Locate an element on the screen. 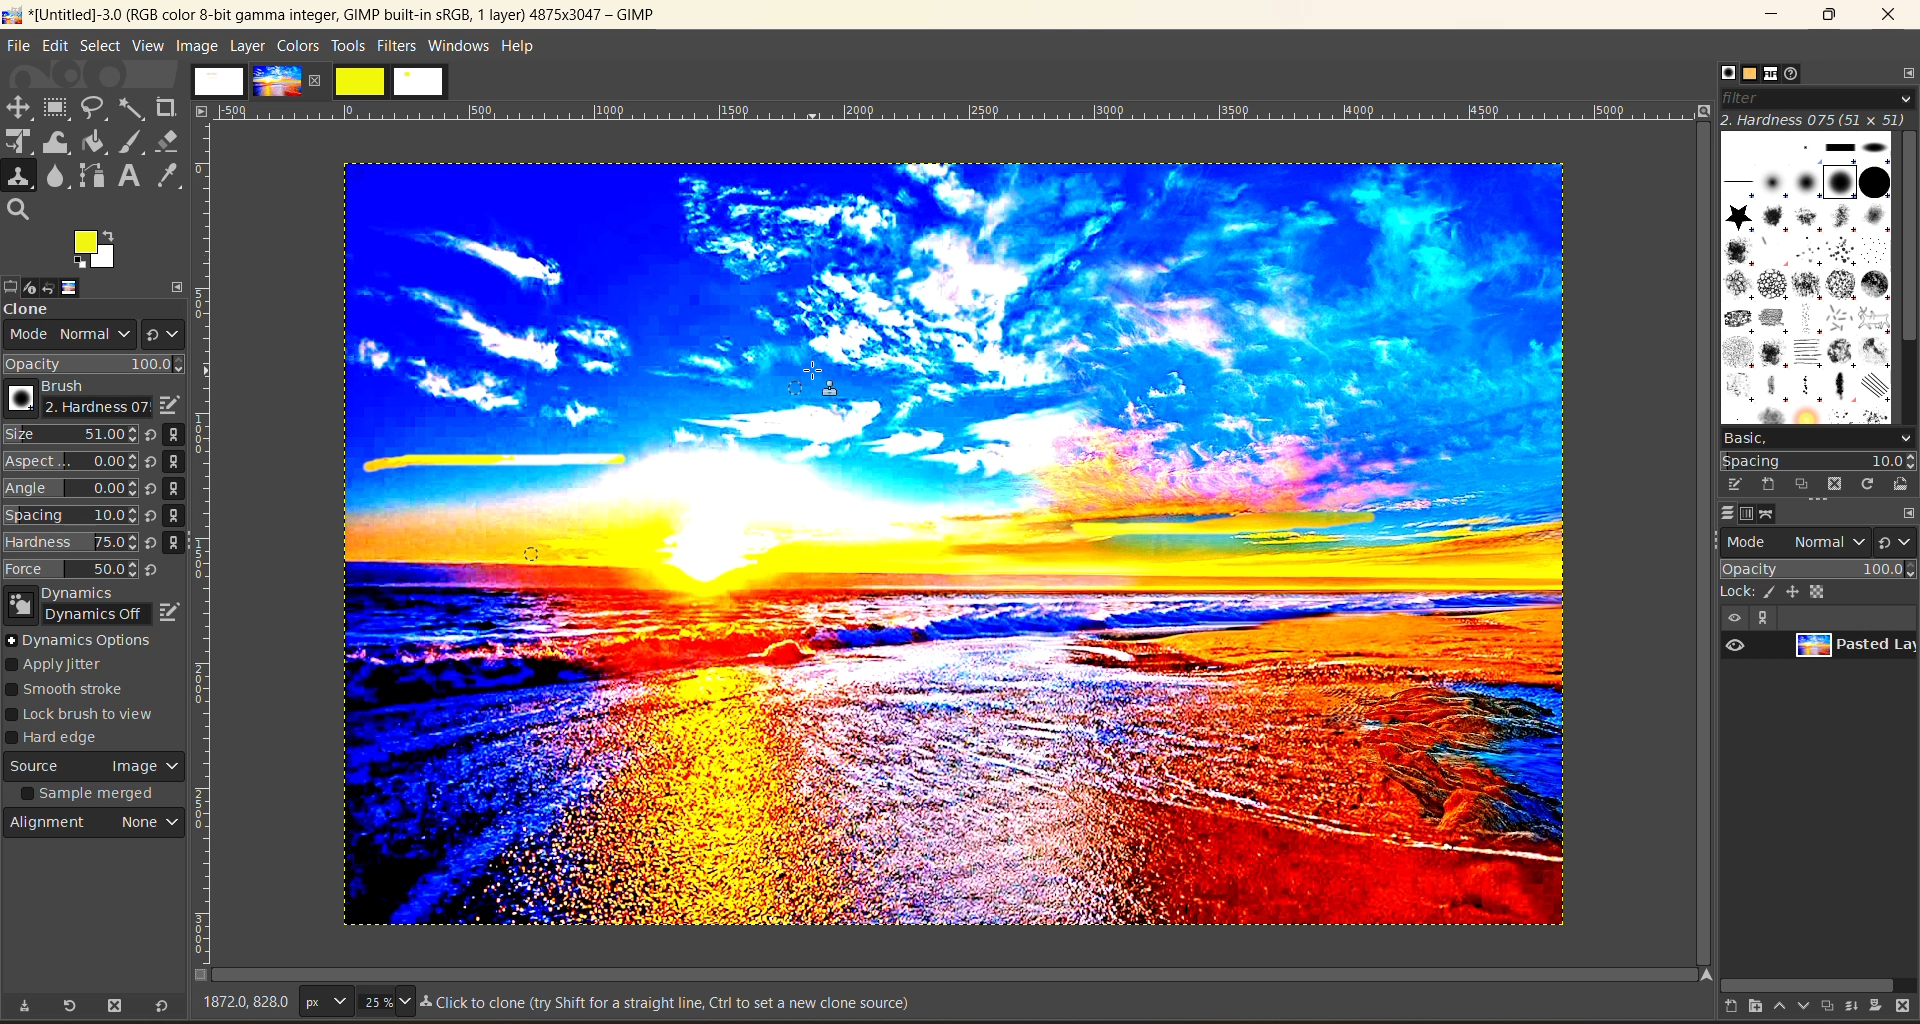 This screenshot has height=1024, width=1920. rectangle select tool is located at coordinates (59, 108).